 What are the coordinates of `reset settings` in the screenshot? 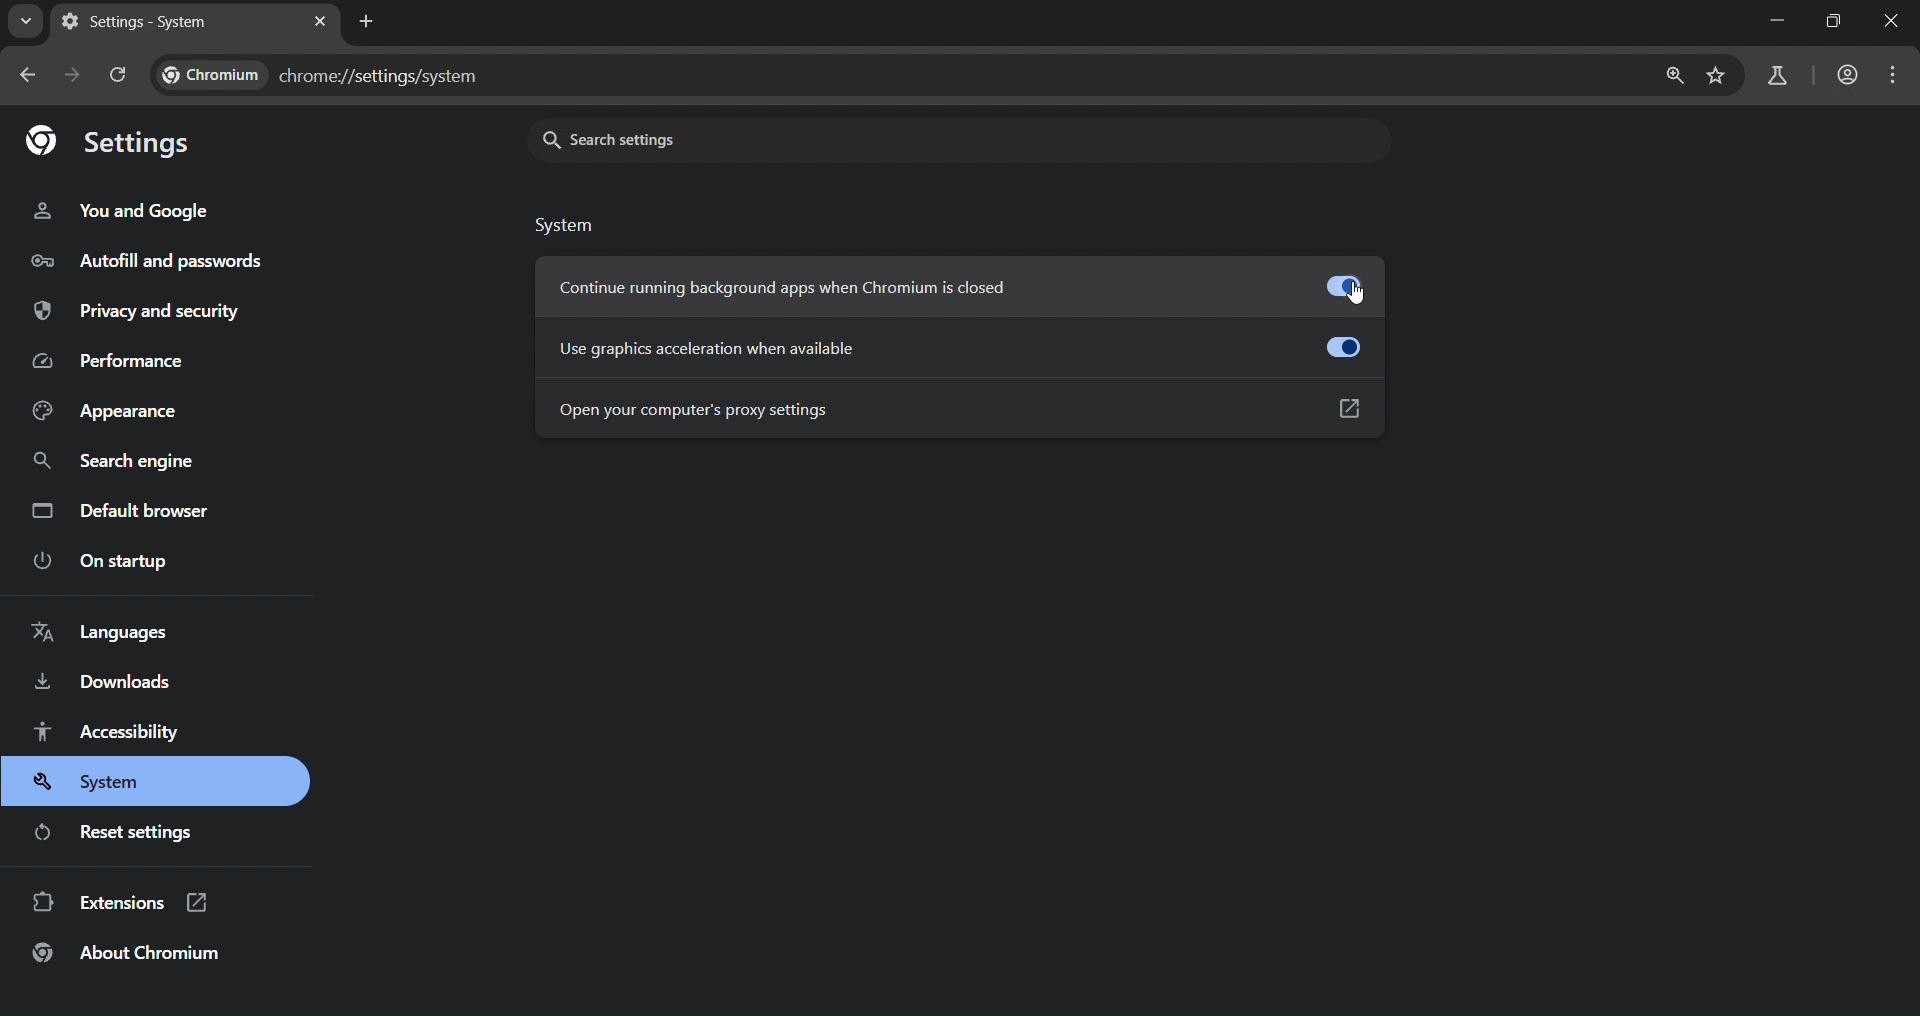 It's located at (124, 832).